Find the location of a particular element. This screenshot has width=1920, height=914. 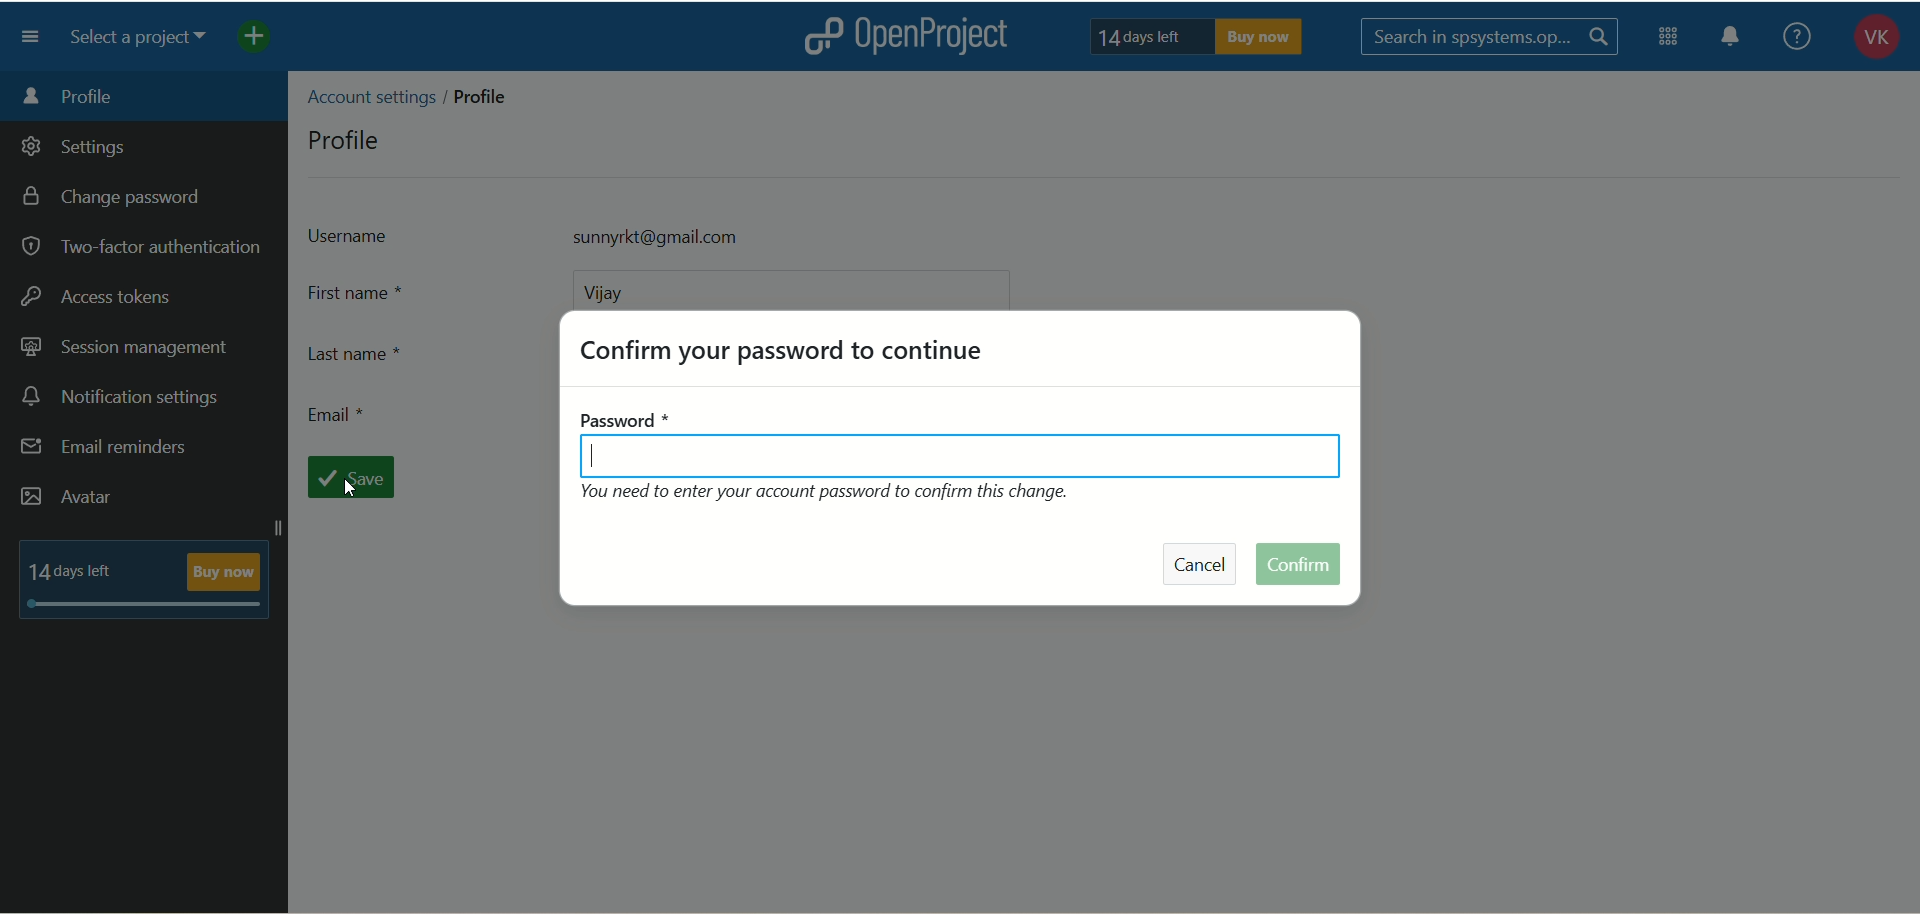

save is located at coordinates (358, 479).